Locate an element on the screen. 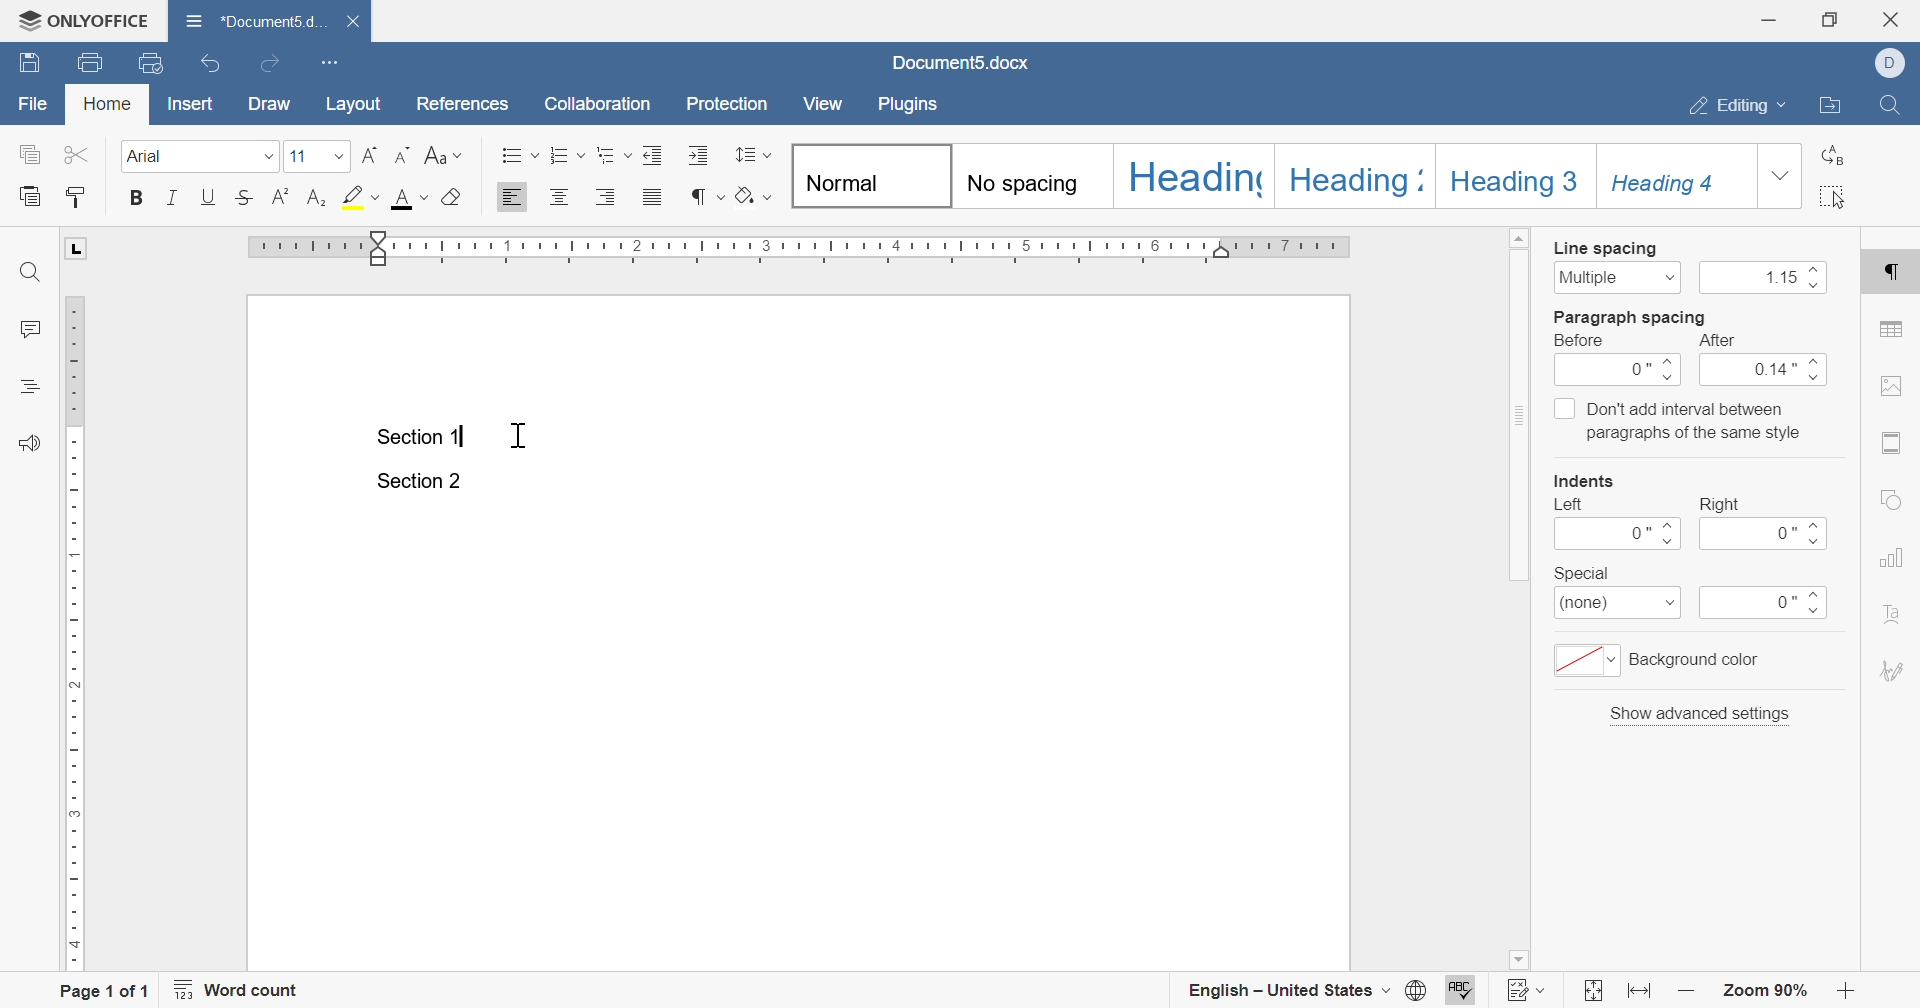 This screenshot has width=1920, height=1008. open file location is located at coordinates (1830, 106).